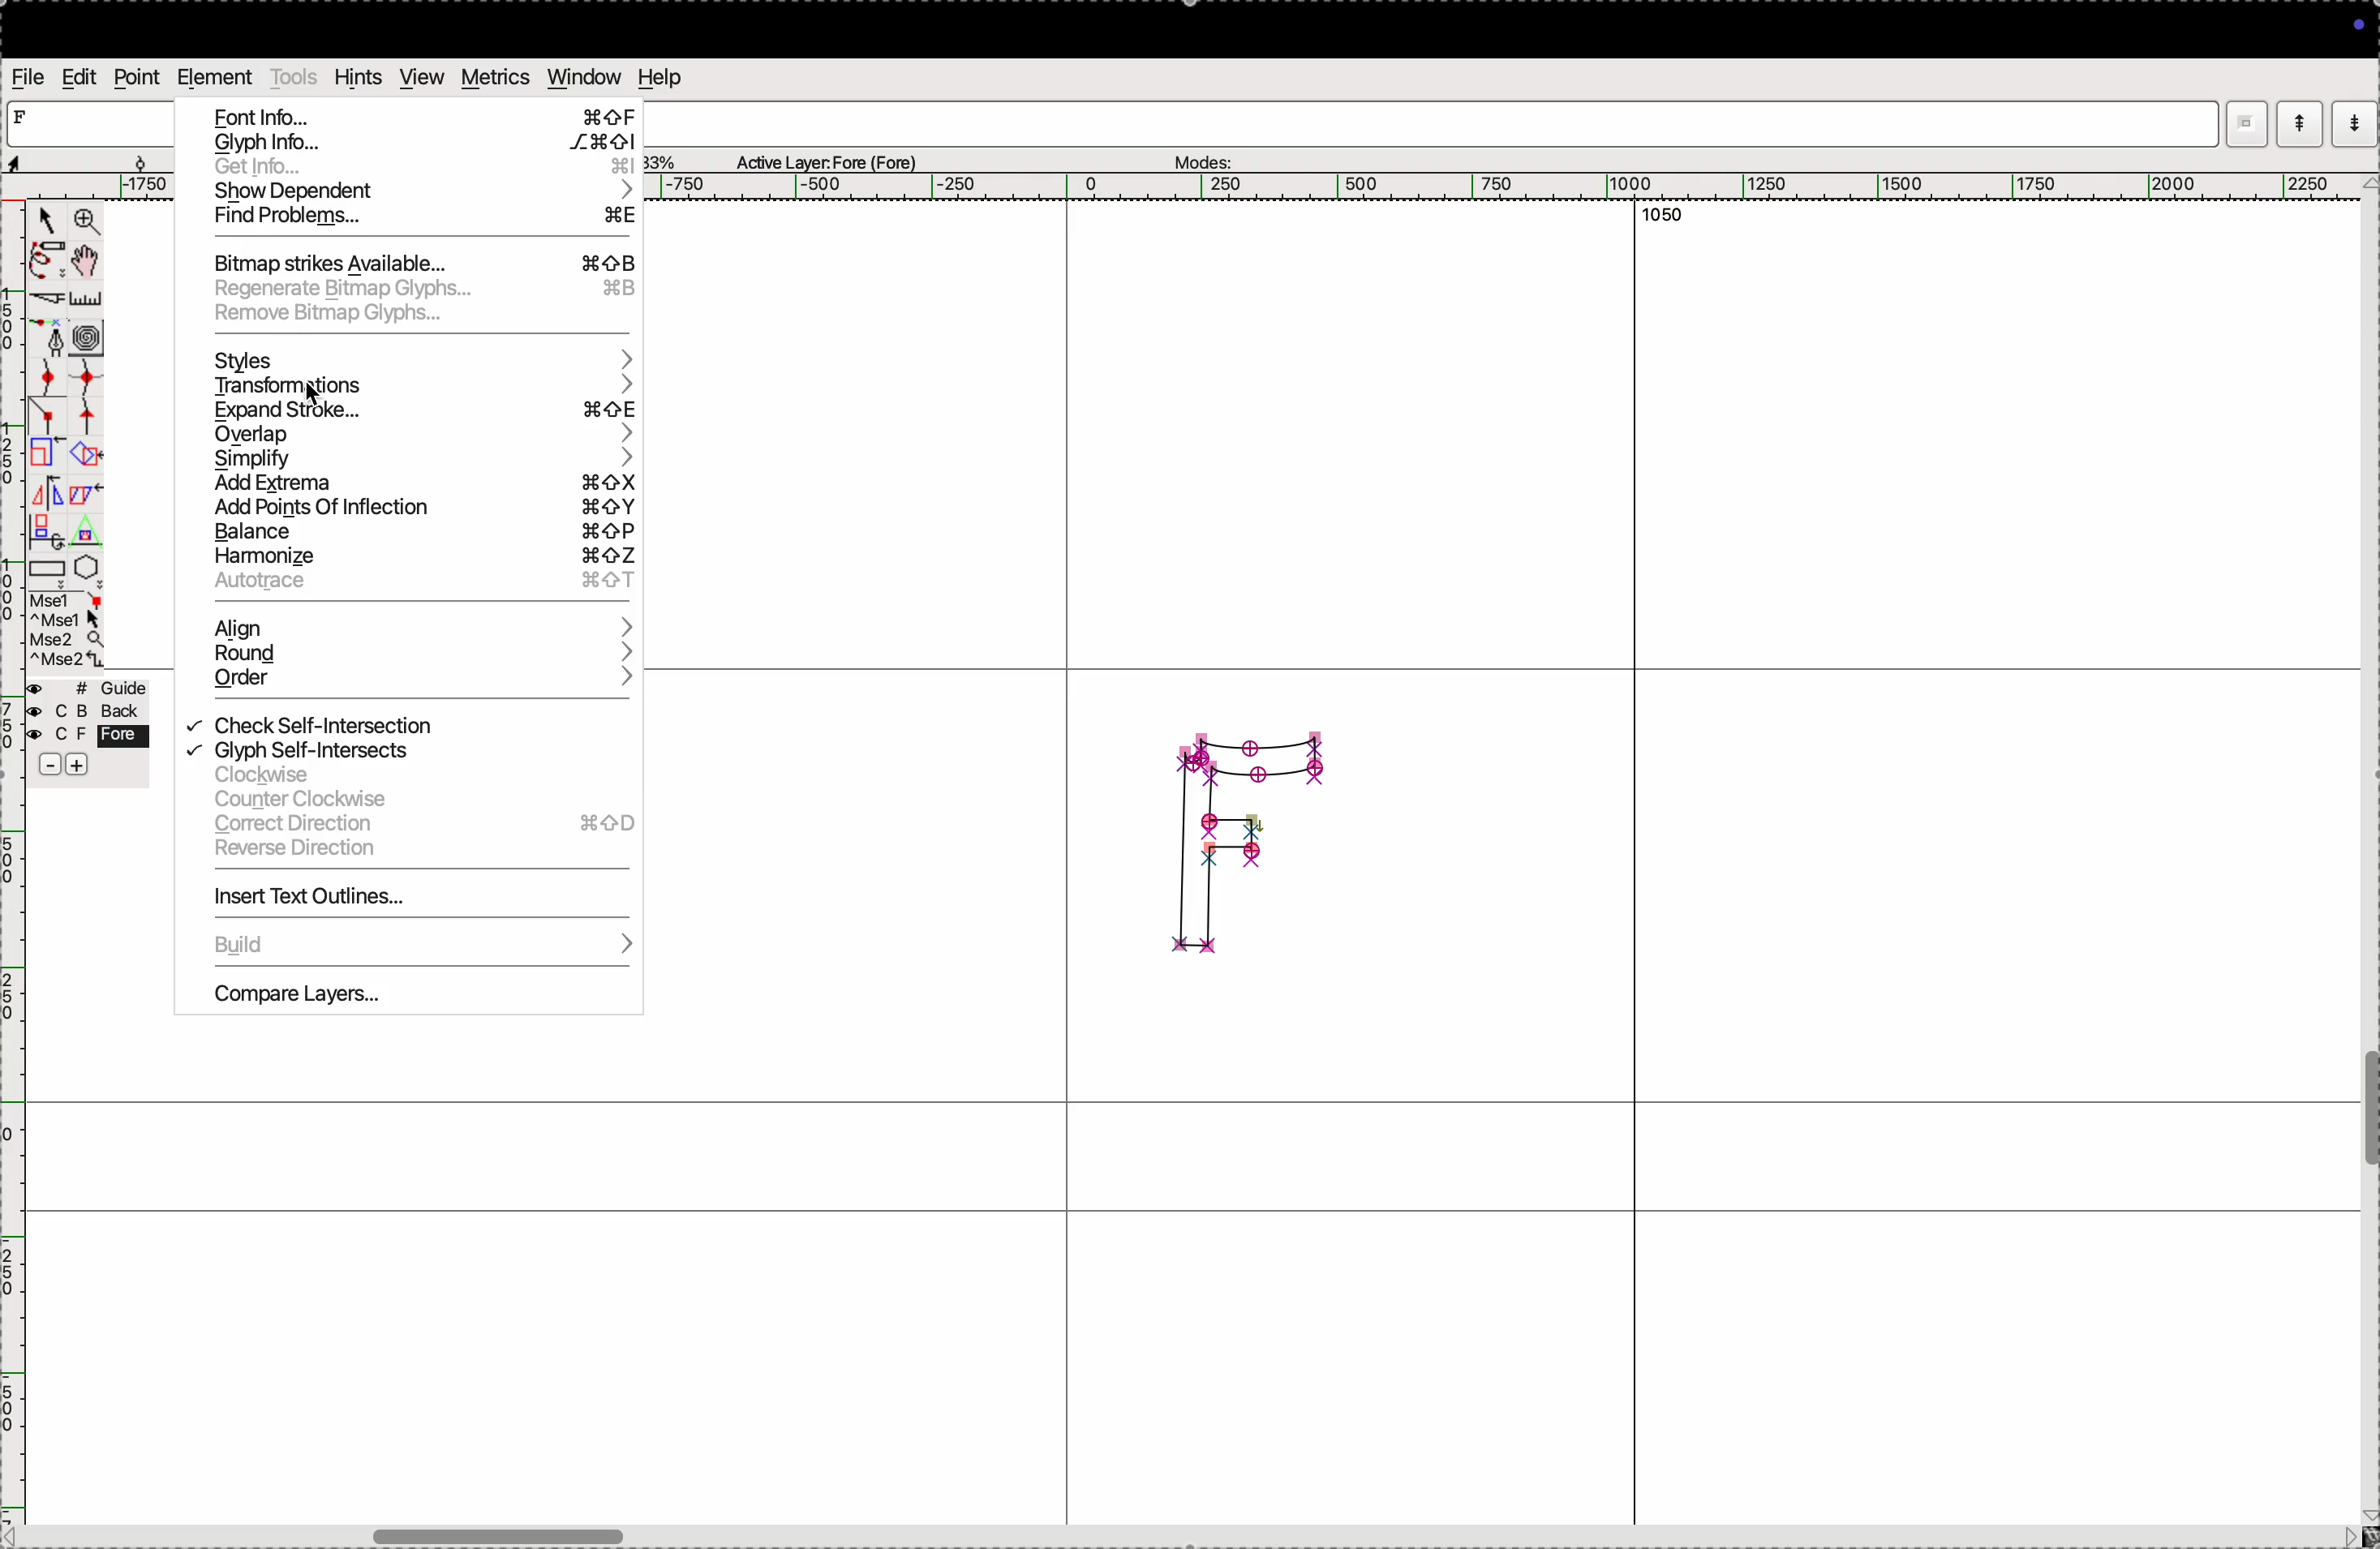 The width and height of the screenshot is (2380, 1549). Describe the element at coordinates (87, 568) in the screenshot. I see `pentagon` at that location.